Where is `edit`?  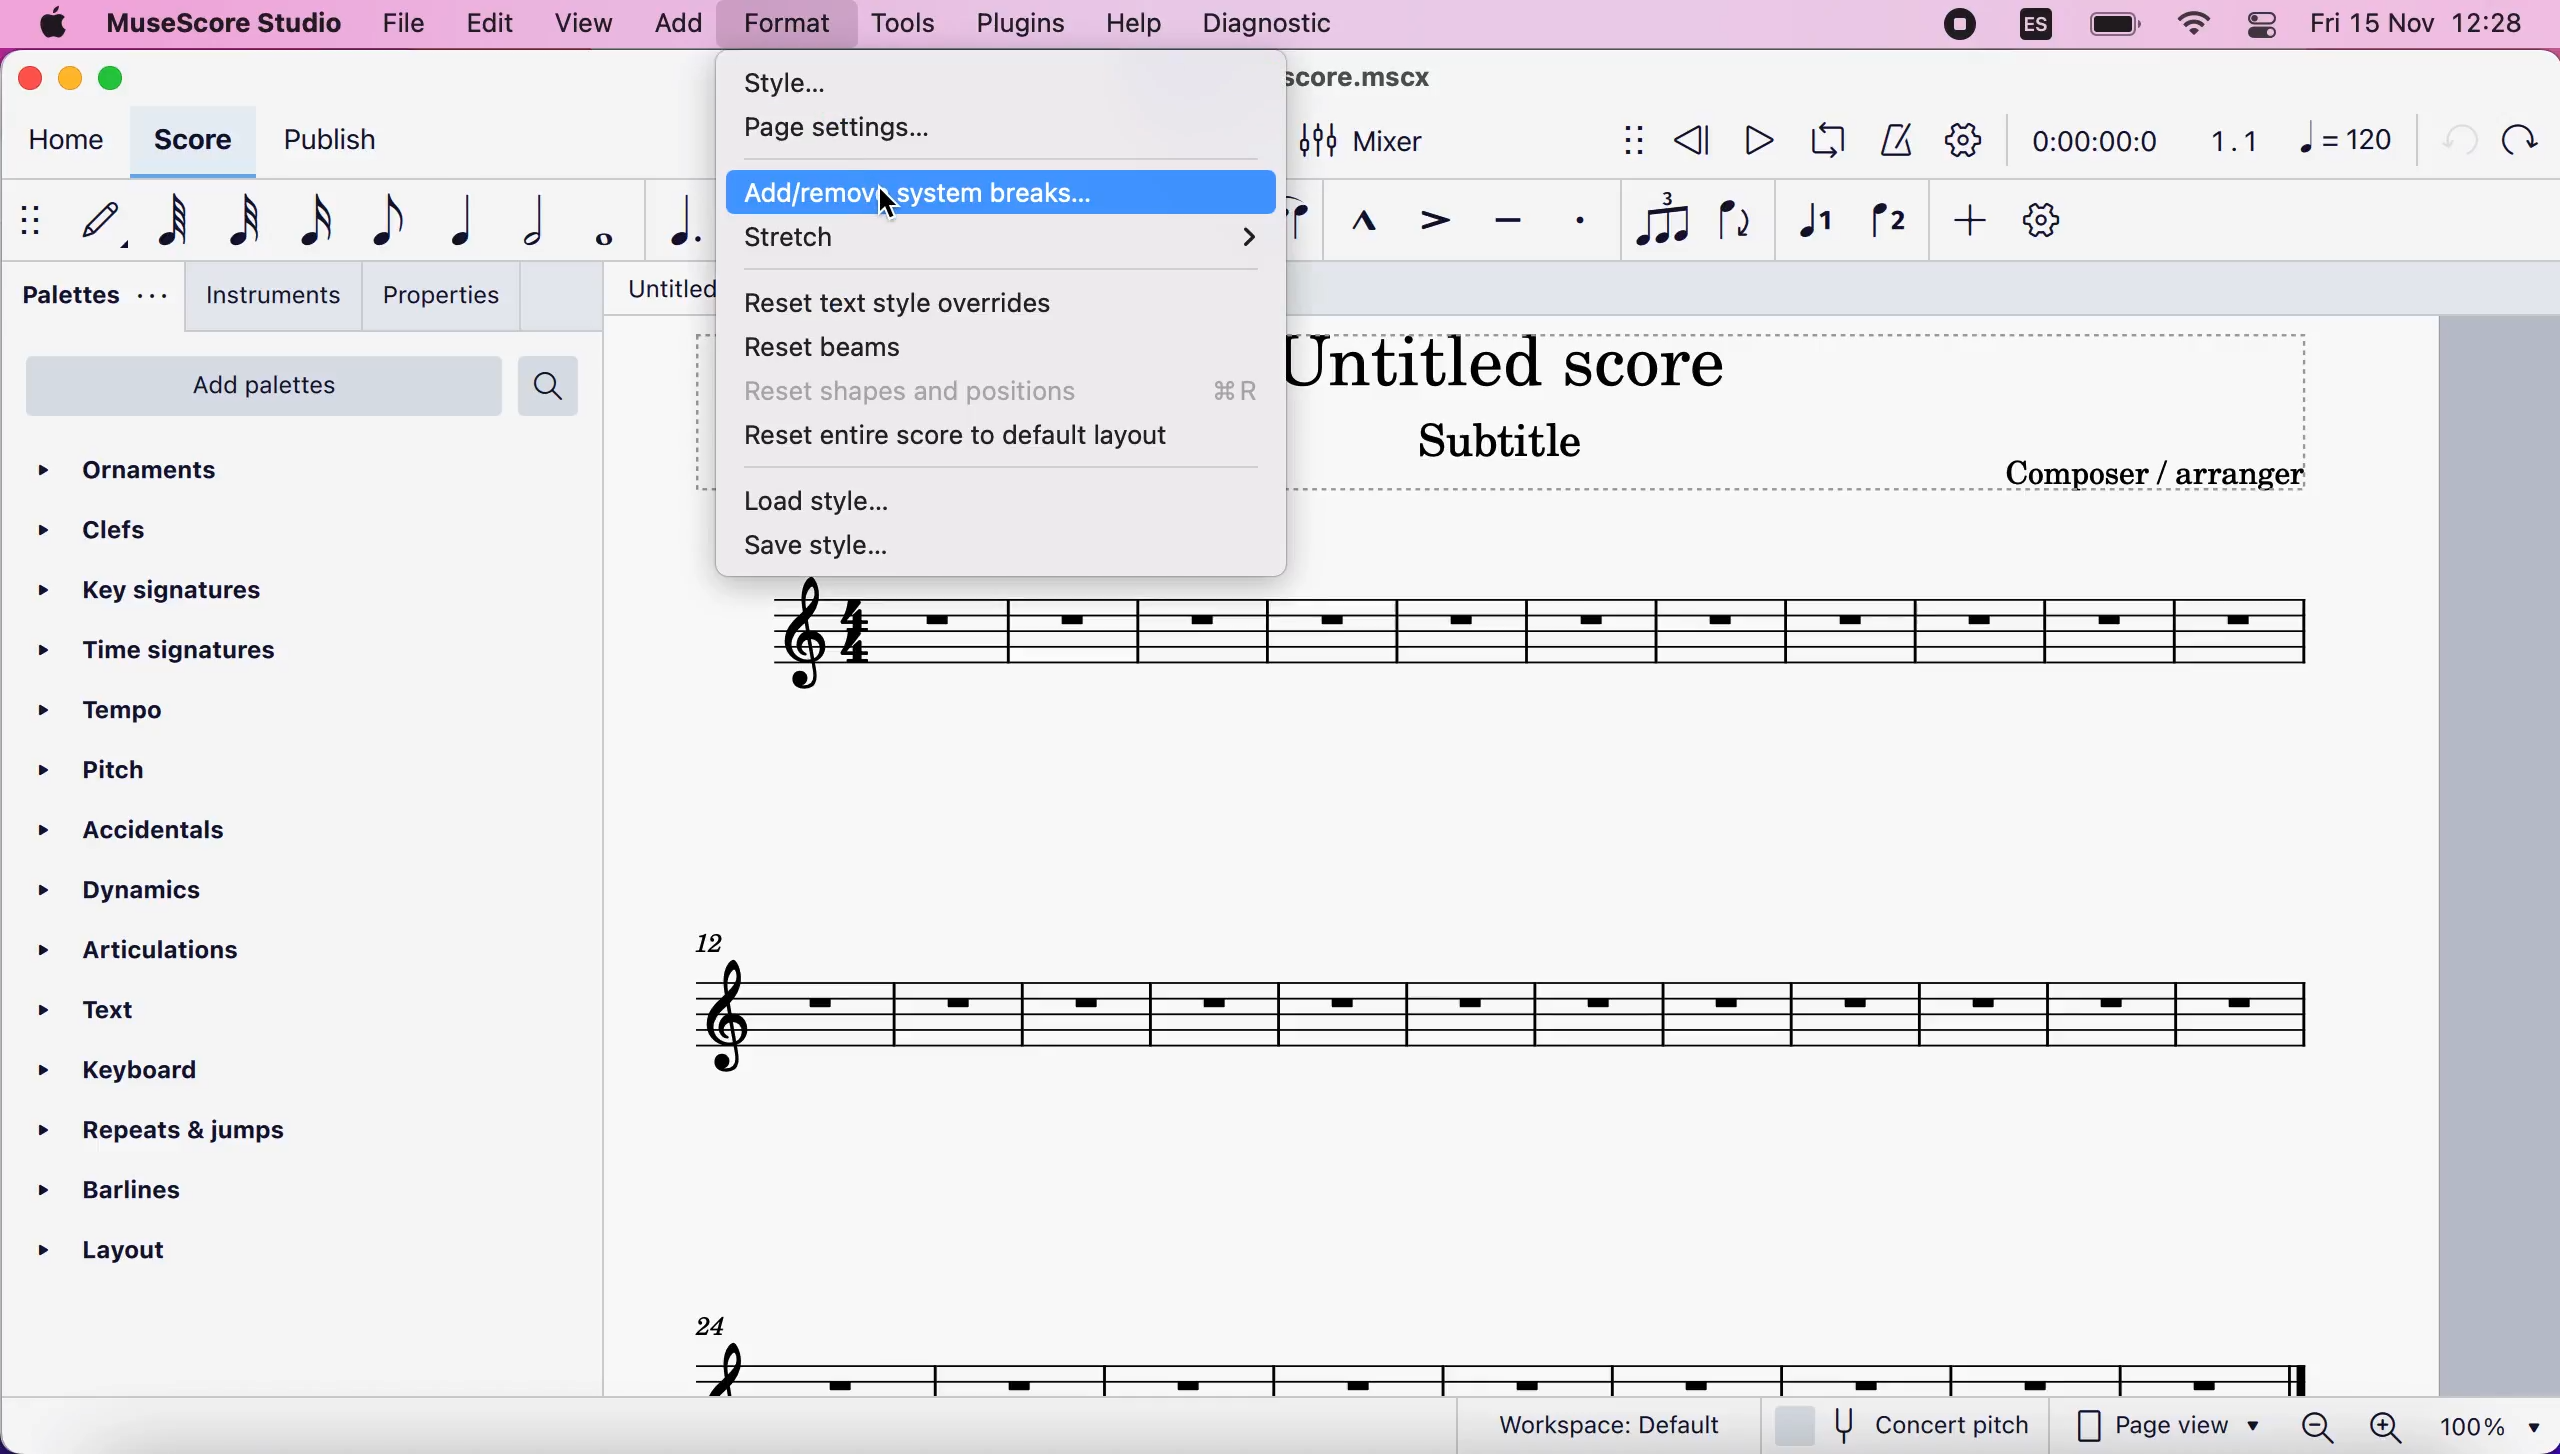 edit is located at coordinates (488, 24).